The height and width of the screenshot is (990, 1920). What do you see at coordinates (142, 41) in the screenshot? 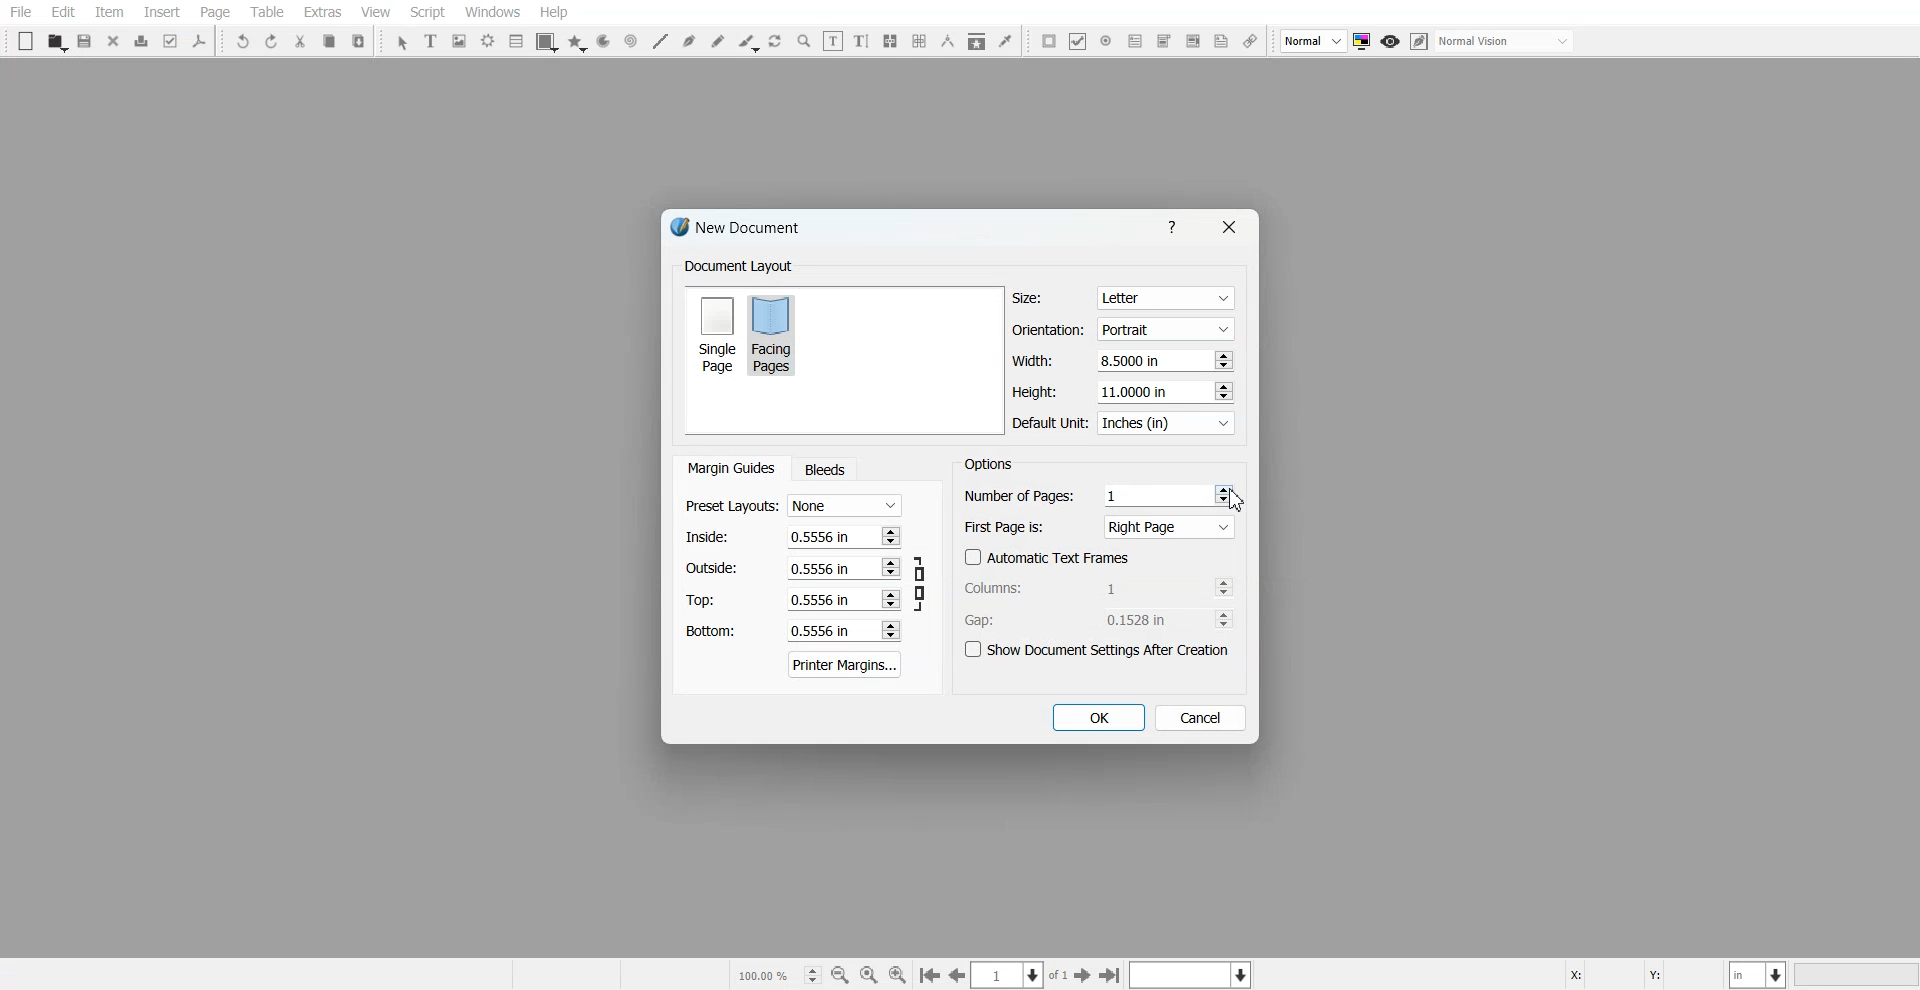
I see `Print` at bounding box center [142, 41].